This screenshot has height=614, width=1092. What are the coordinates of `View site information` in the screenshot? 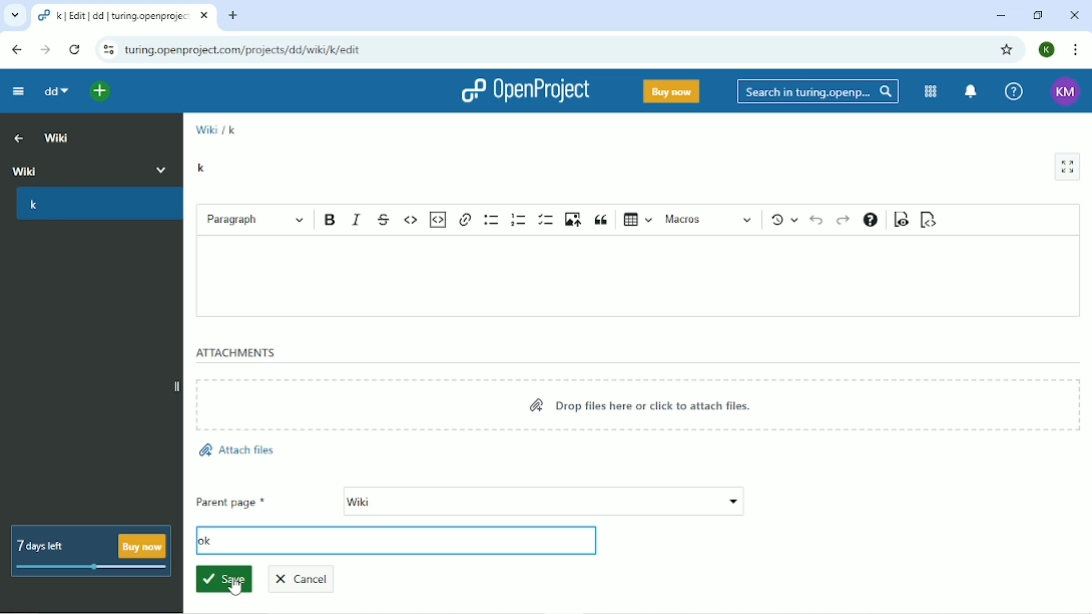 It's located at (109, 50).